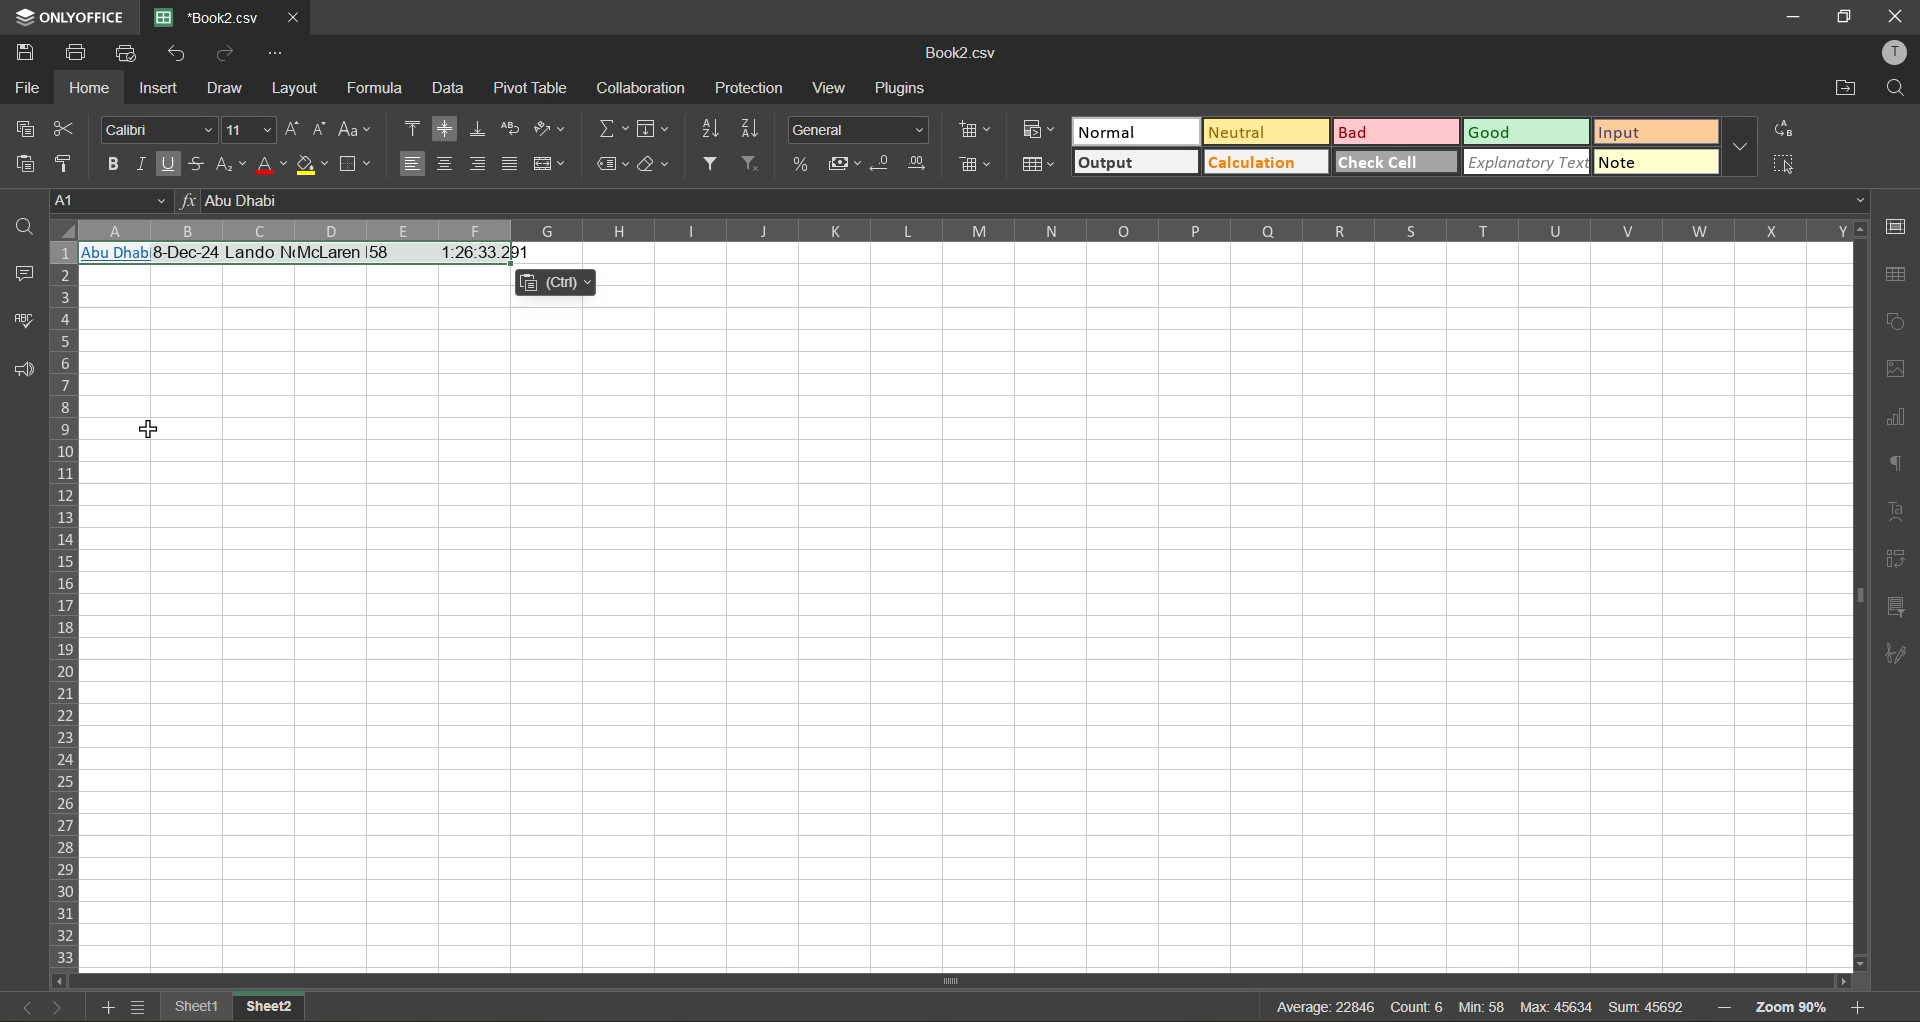 This screenshot has width=1920, height=1022. What do you see at coordinates (247, 130) in the screenshot?
I see `font size` at bounding box center [247, 130].